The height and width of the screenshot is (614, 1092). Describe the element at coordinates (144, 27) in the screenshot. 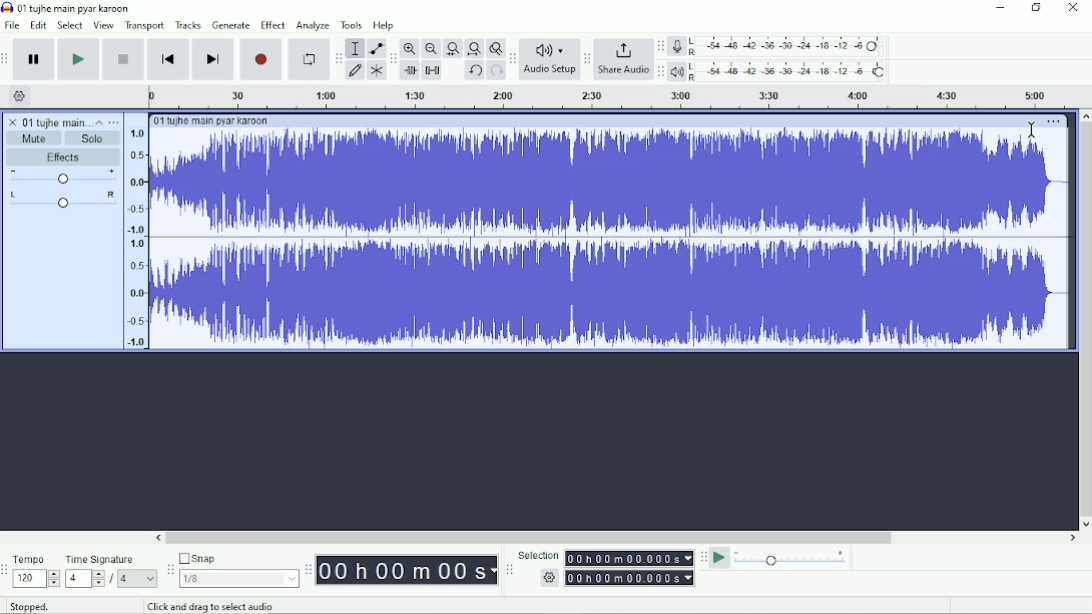

I see `Transport` at that location.